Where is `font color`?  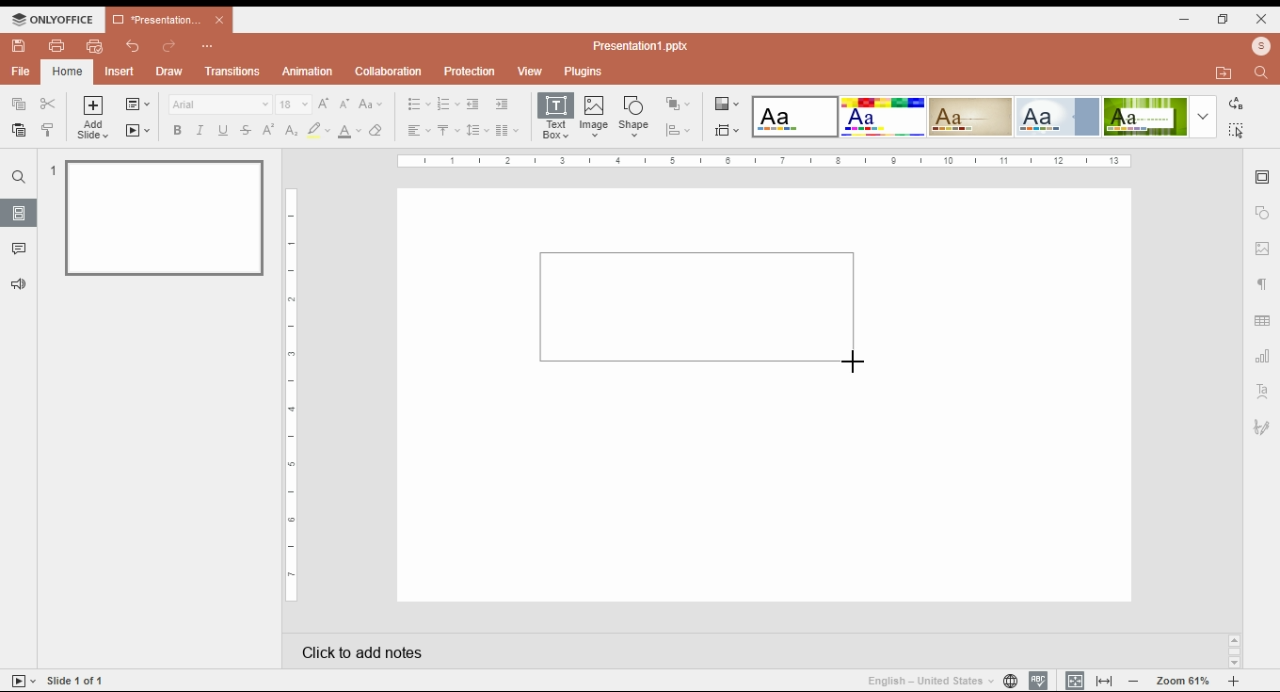
font color is located at coordinates (350, 131).